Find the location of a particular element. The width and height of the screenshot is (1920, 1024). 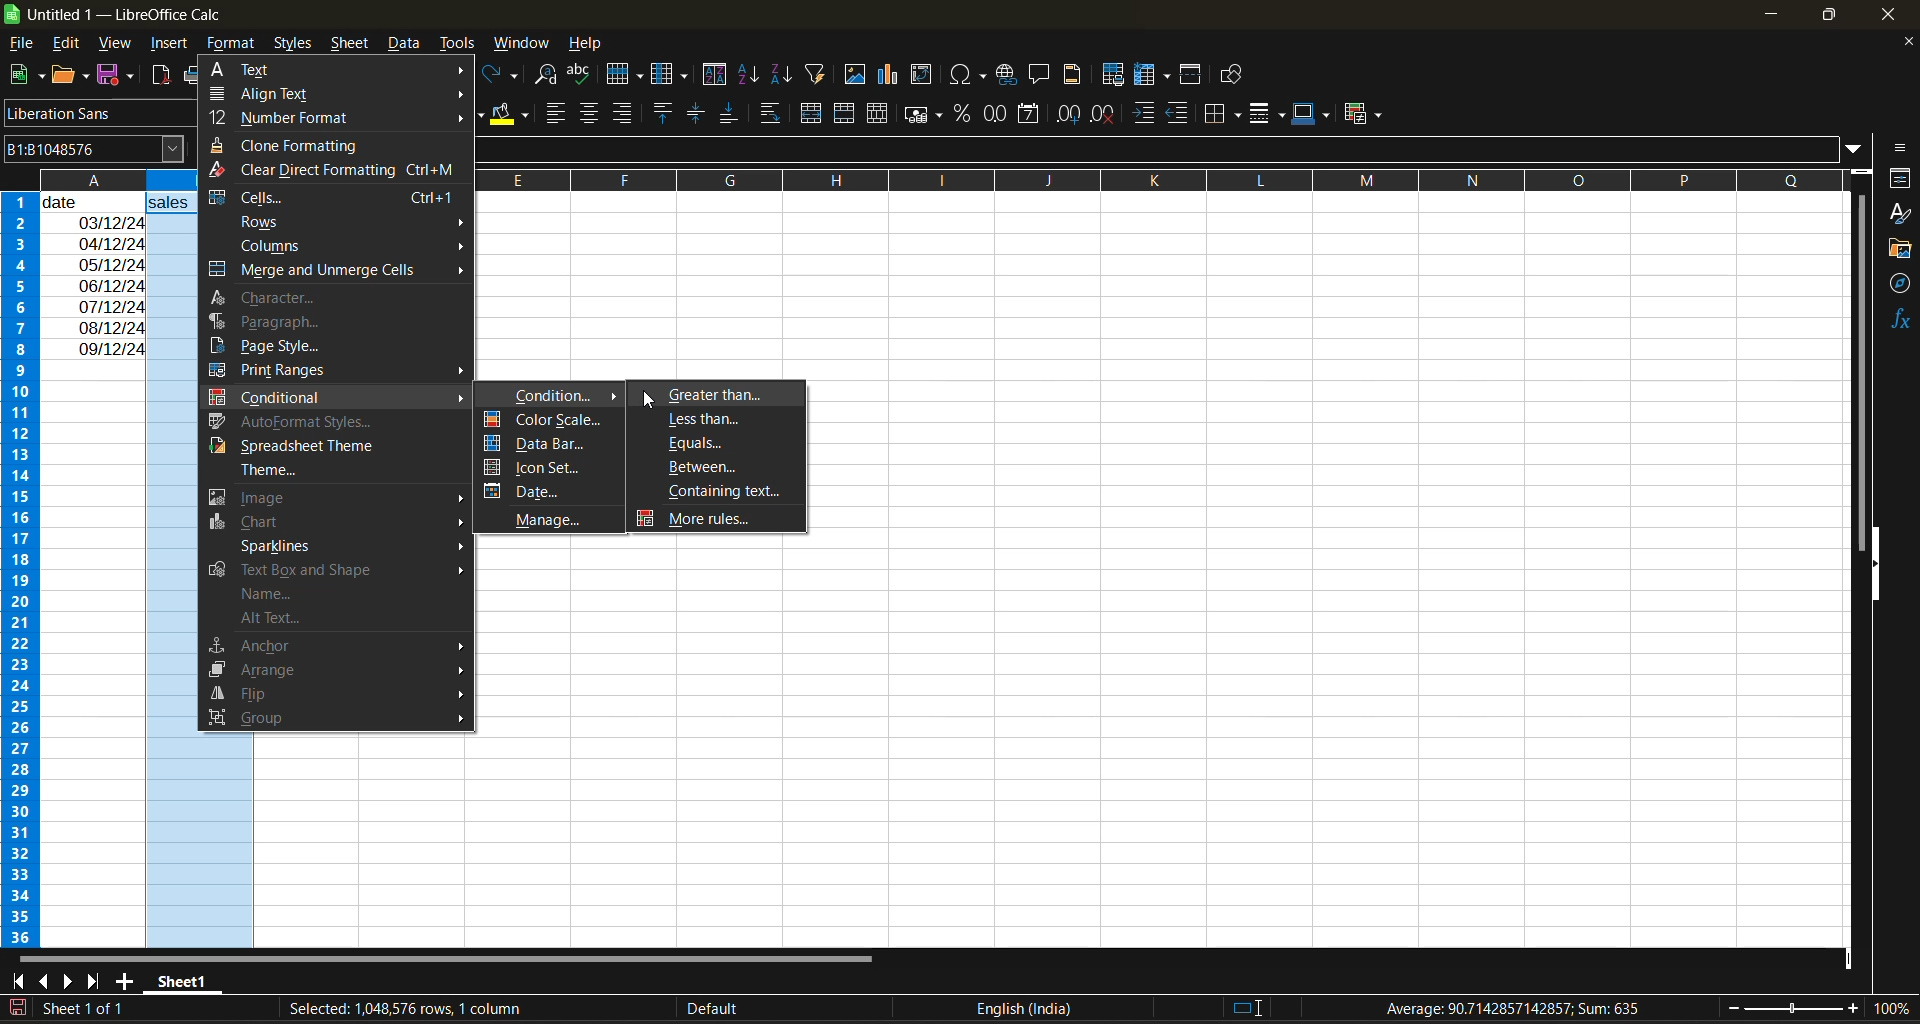

data is located at coordinates (94, 275).